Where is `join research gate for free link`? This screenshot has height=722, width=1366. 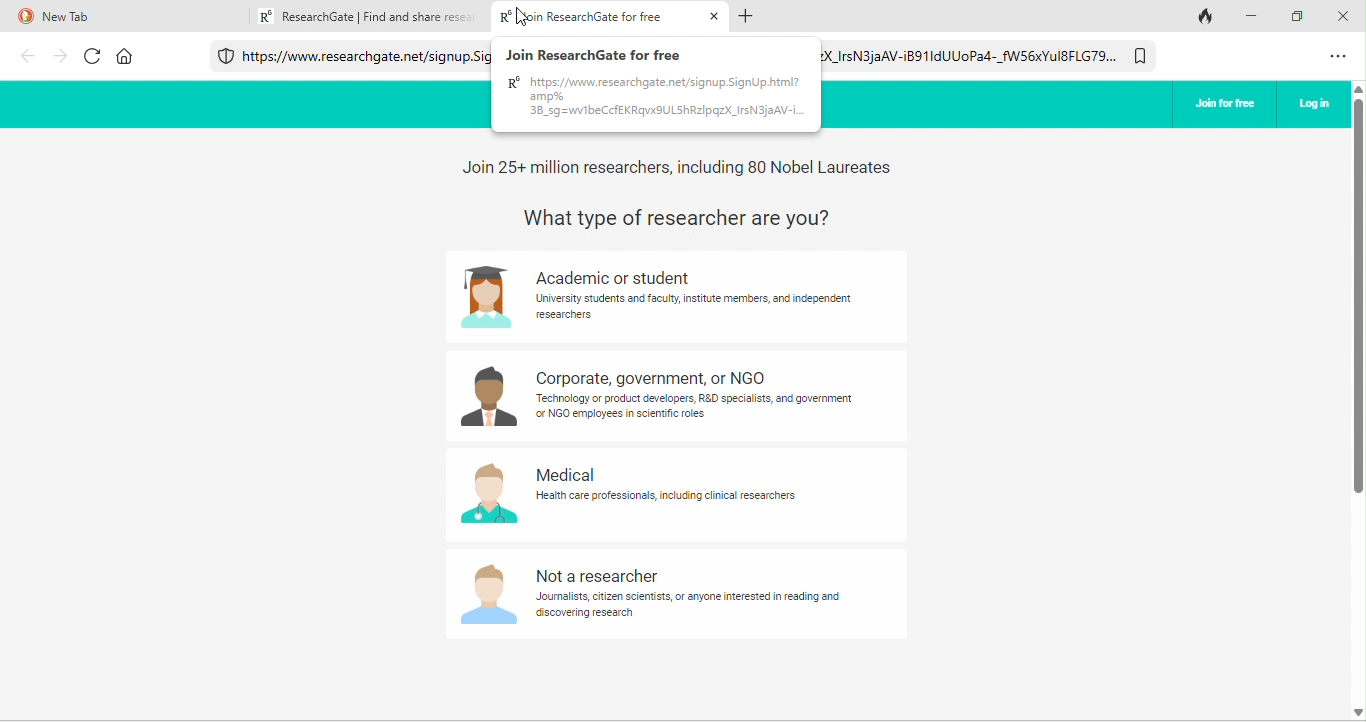
join research gate for free link is located at coordinates (655, 100).